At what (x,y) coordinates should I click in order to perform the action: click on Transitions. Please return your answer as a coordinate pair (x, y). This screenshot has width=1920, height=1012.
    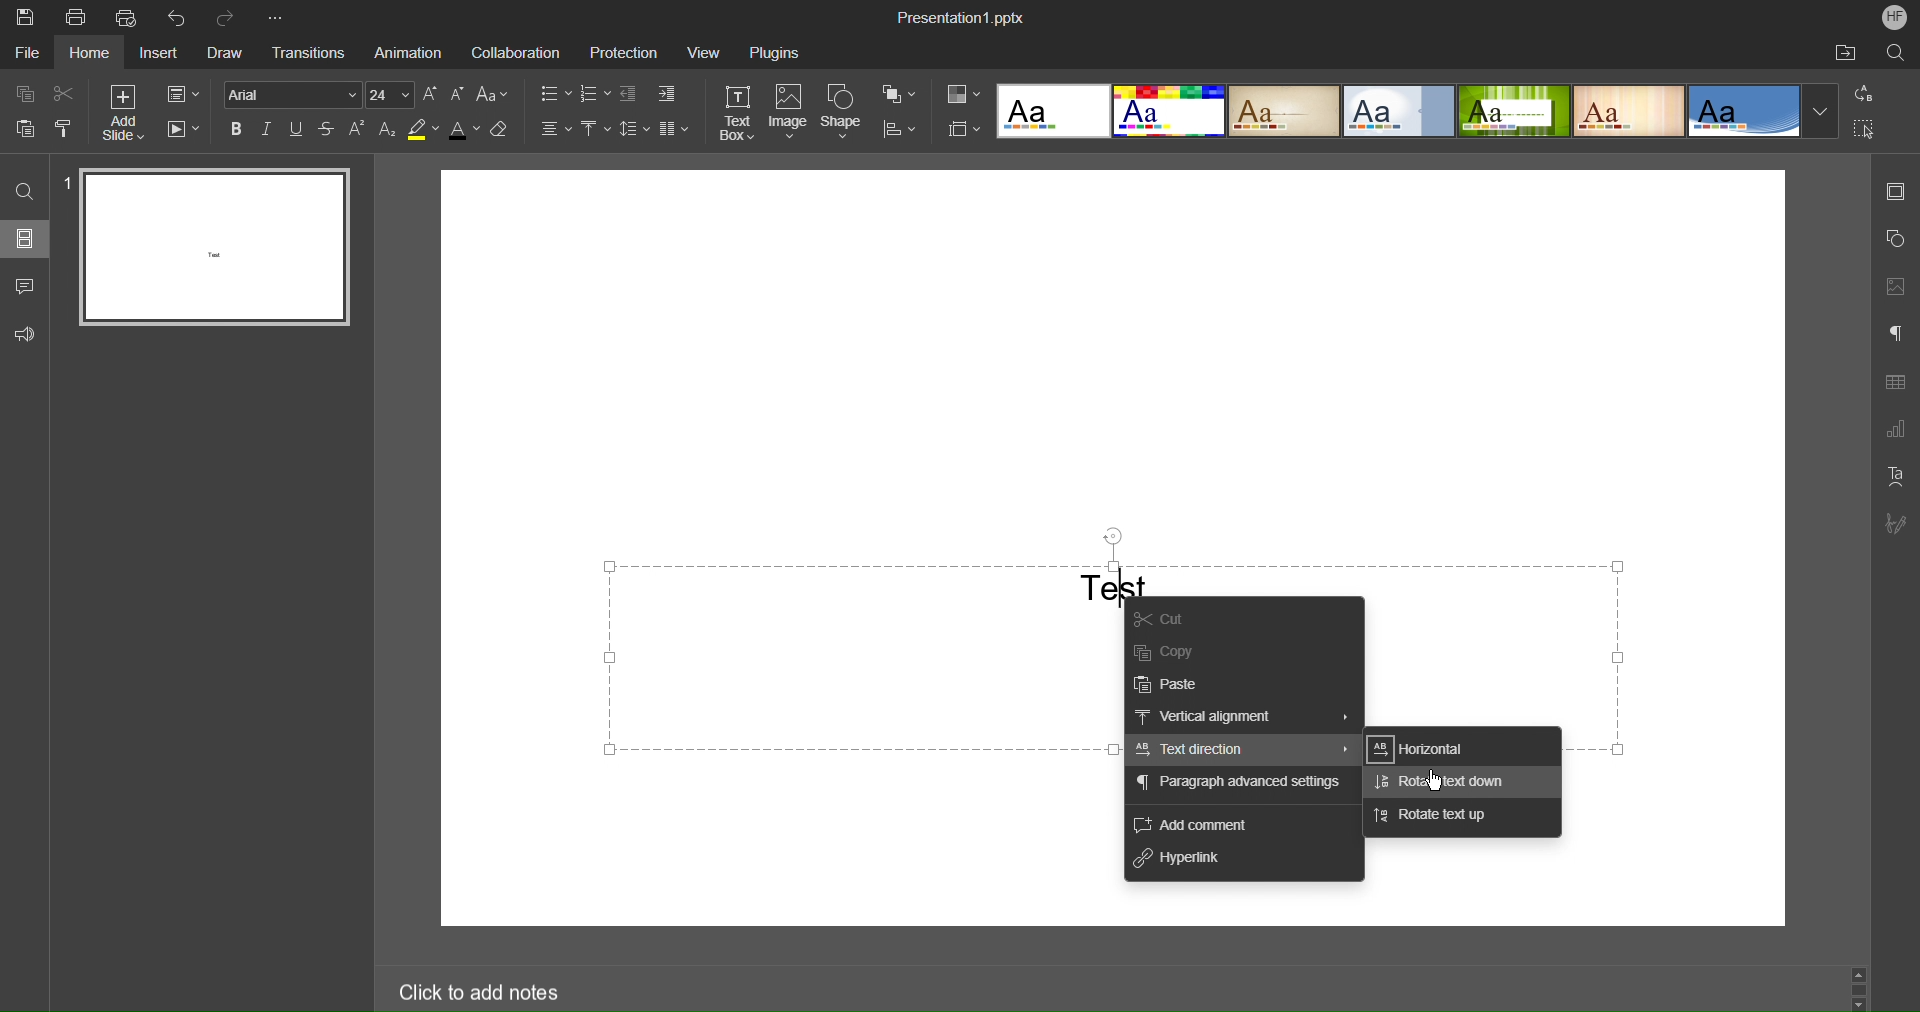
    Looking at the image, I should click on (314, 53).